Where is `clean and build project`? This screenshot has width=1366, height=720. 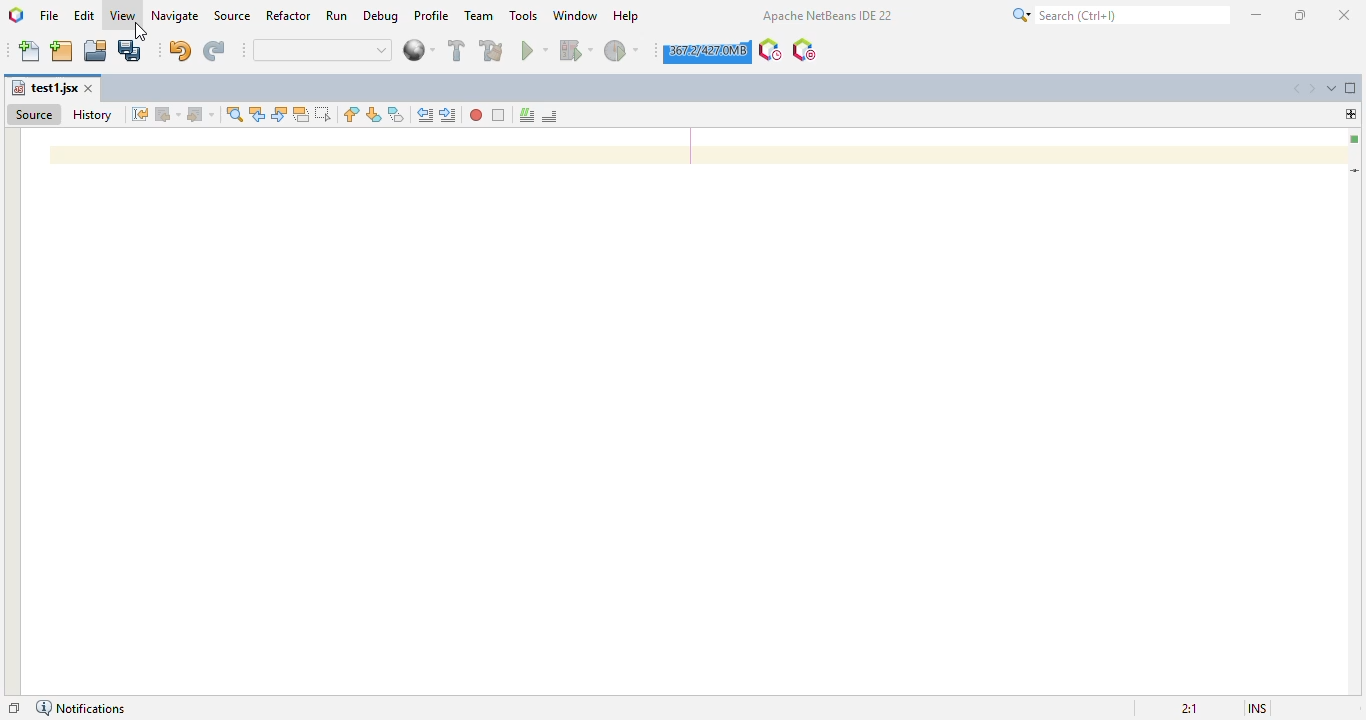 clean and build project is located at coordinates (491, 50).